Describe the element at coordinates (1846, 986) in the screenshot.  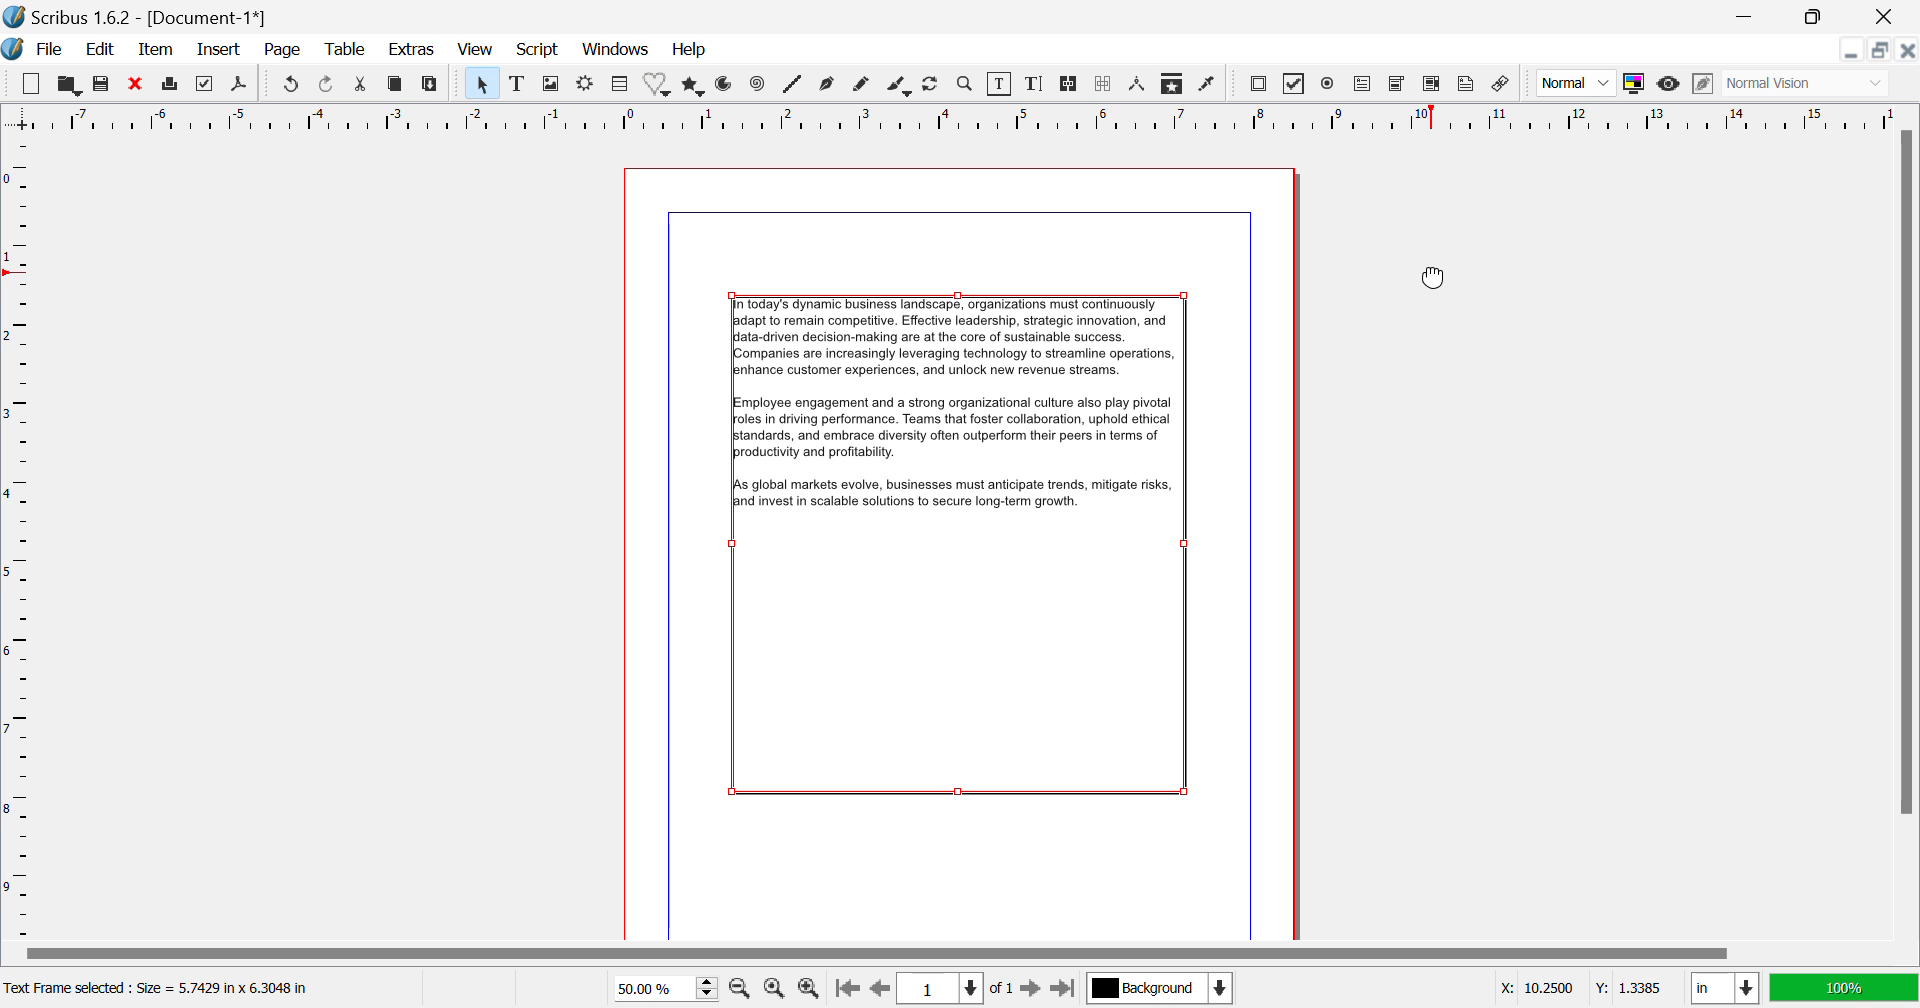
I see `Display Appearance` at that location.